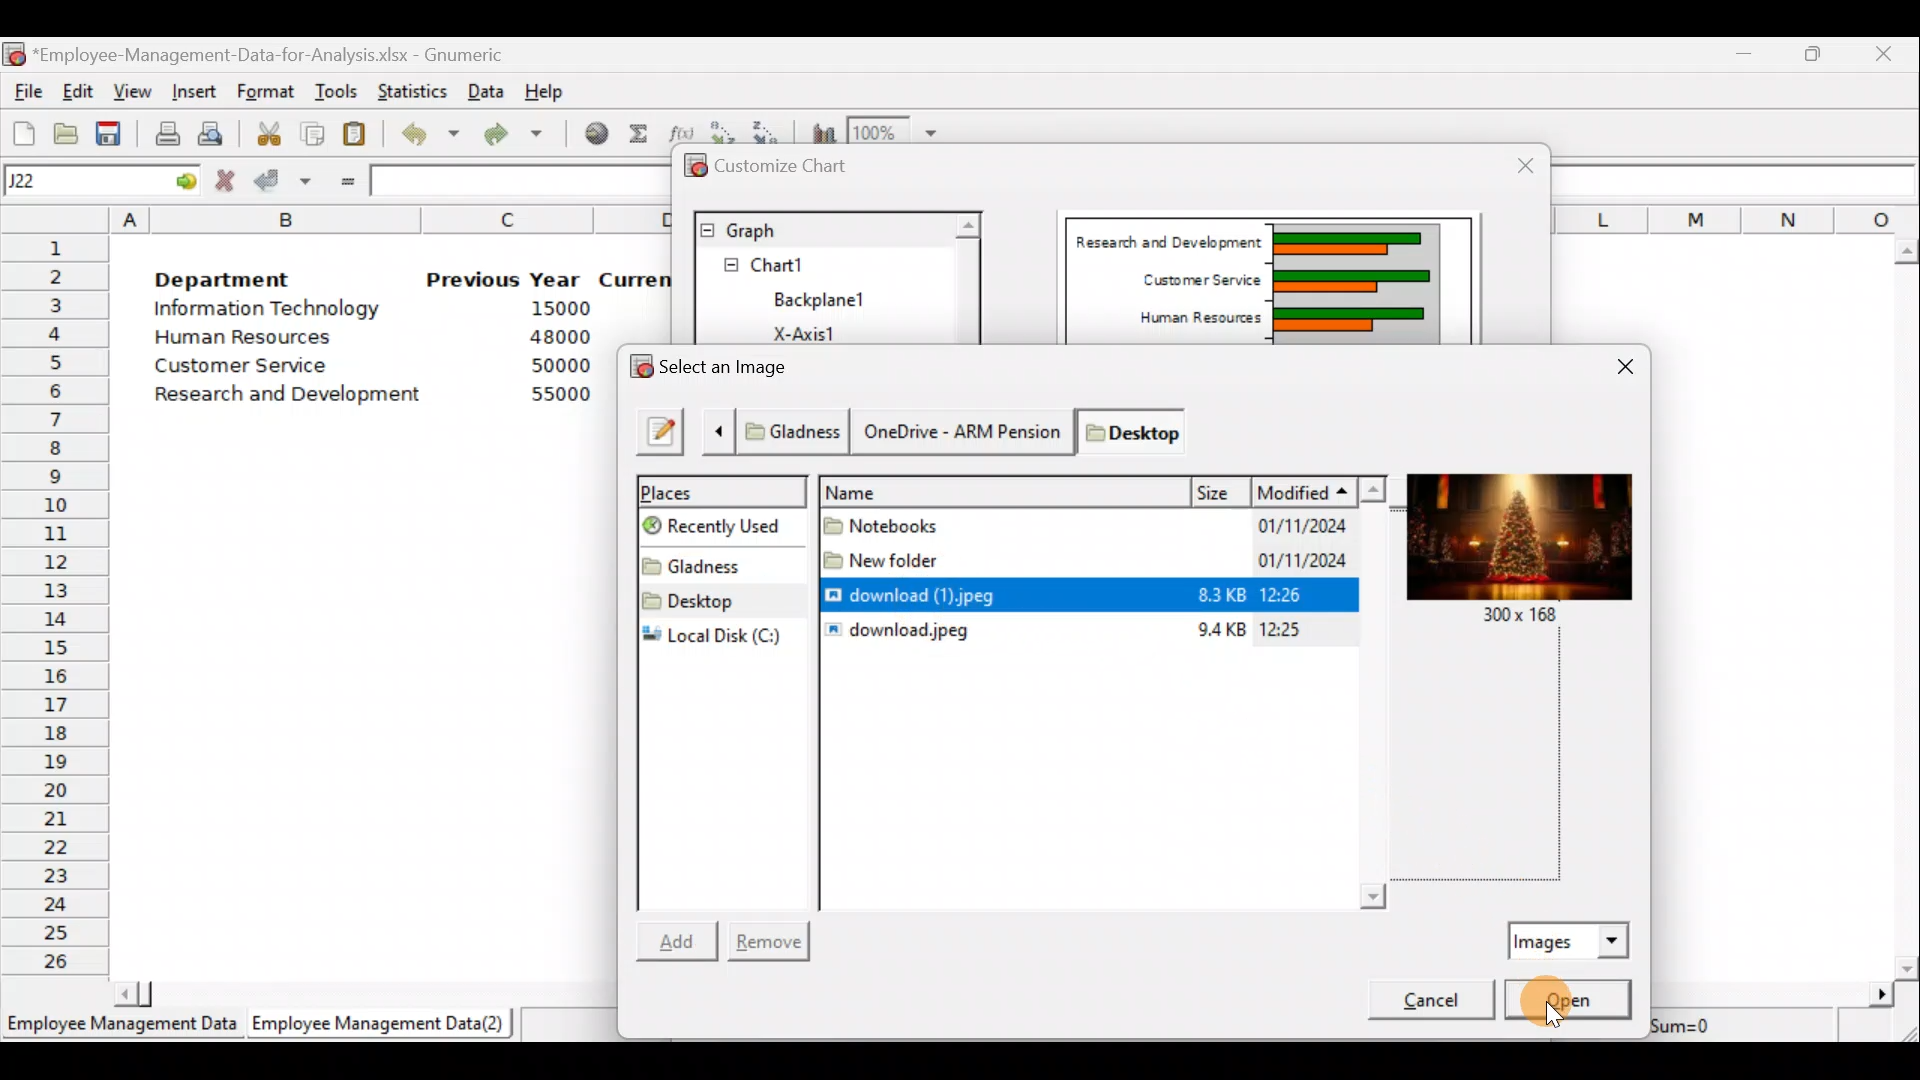 This screenshot has width=1920, height=1080. I want to click on Cut the selection, so click(271, 137).